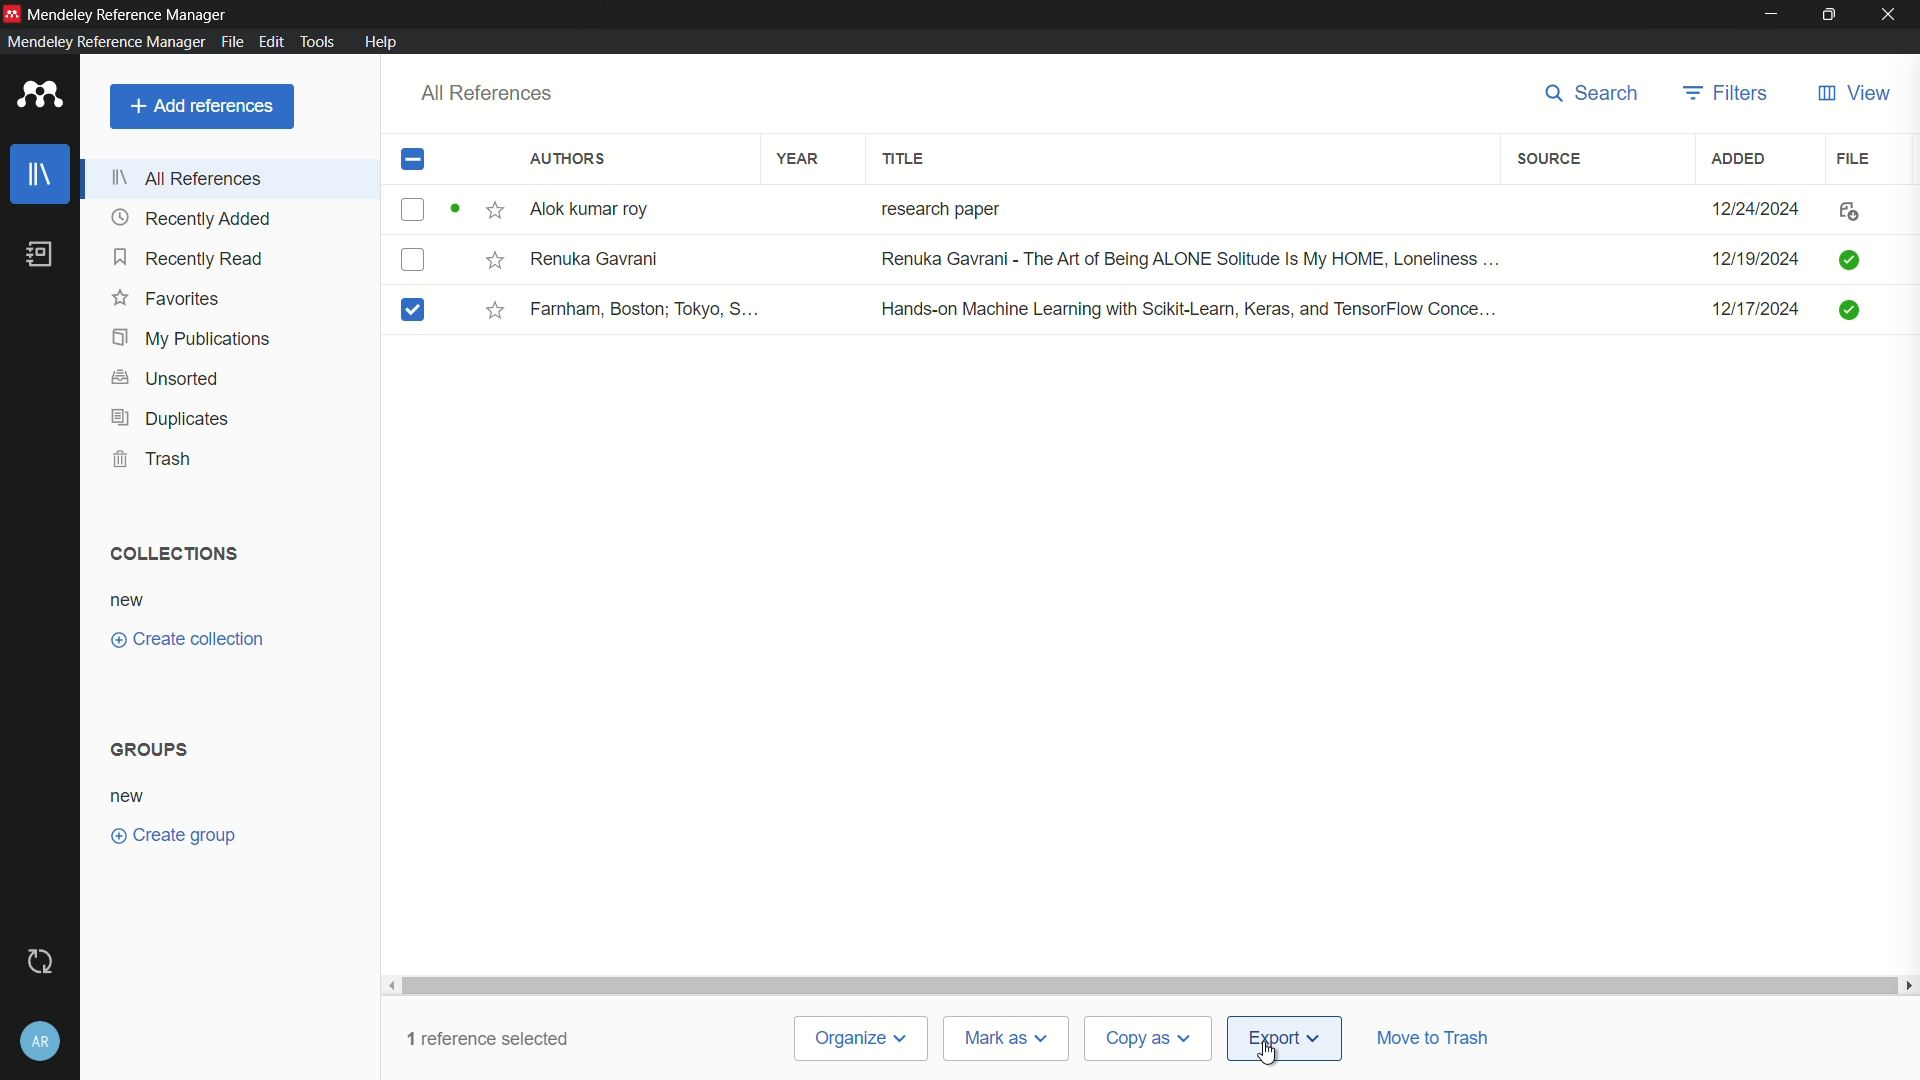  Describe the element at coordinates (233, 44) in the screenshot. I see `file menu` at that location.